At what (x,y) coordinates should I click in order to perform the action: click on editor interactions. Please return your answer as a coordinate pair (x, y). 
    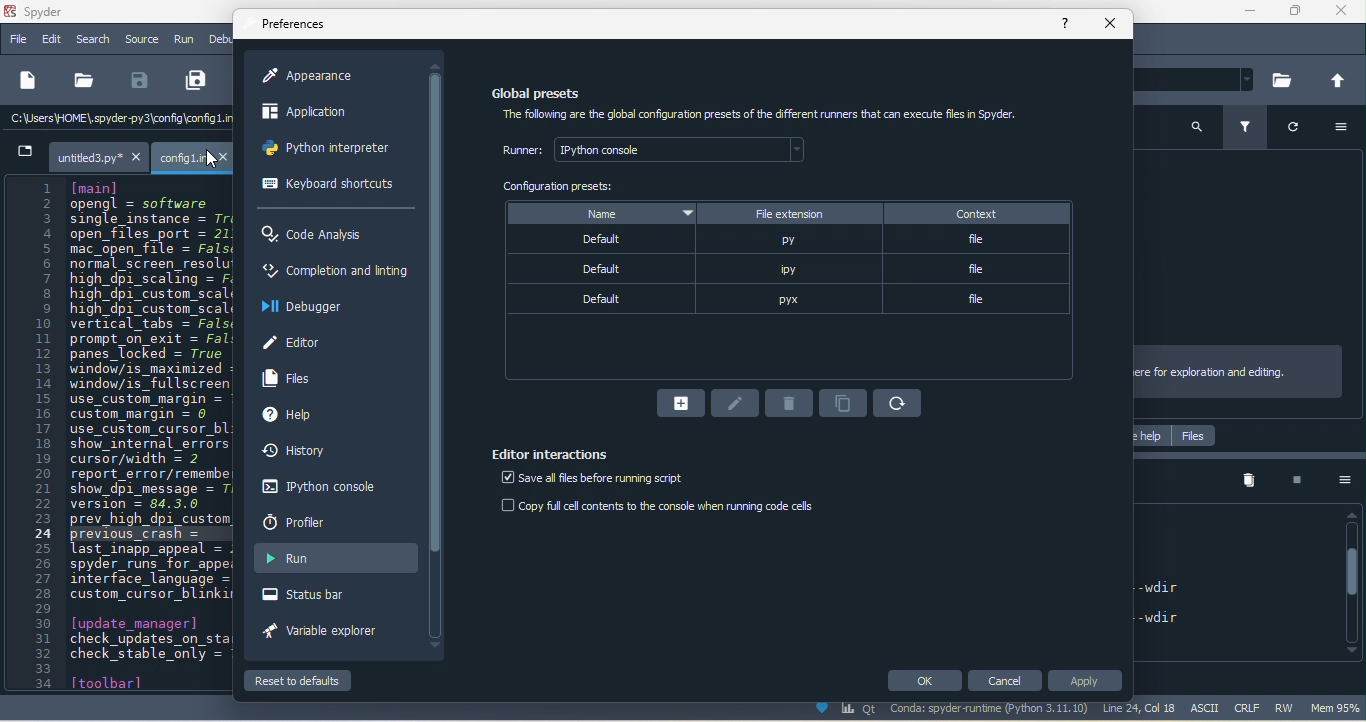
    Looking at the image, I should click on (550, 452).